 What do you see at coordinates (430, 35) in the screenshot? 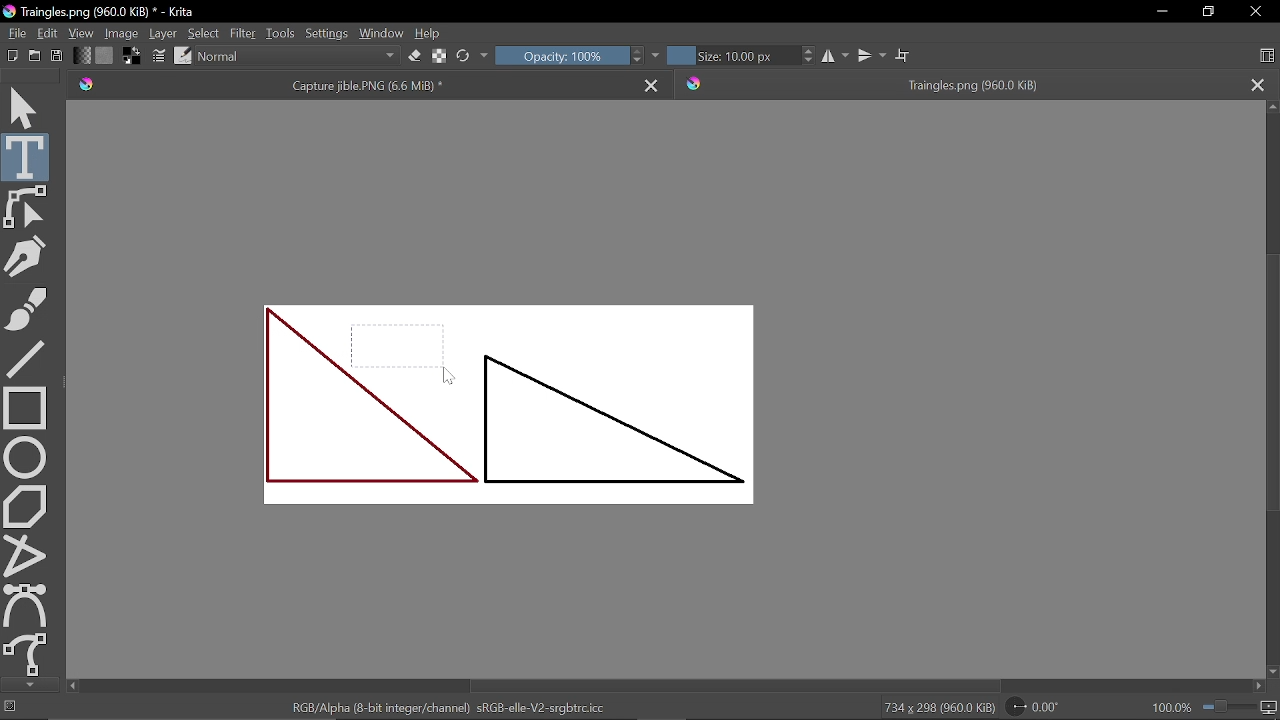
I see `Help` at bounding box center [430, 35].